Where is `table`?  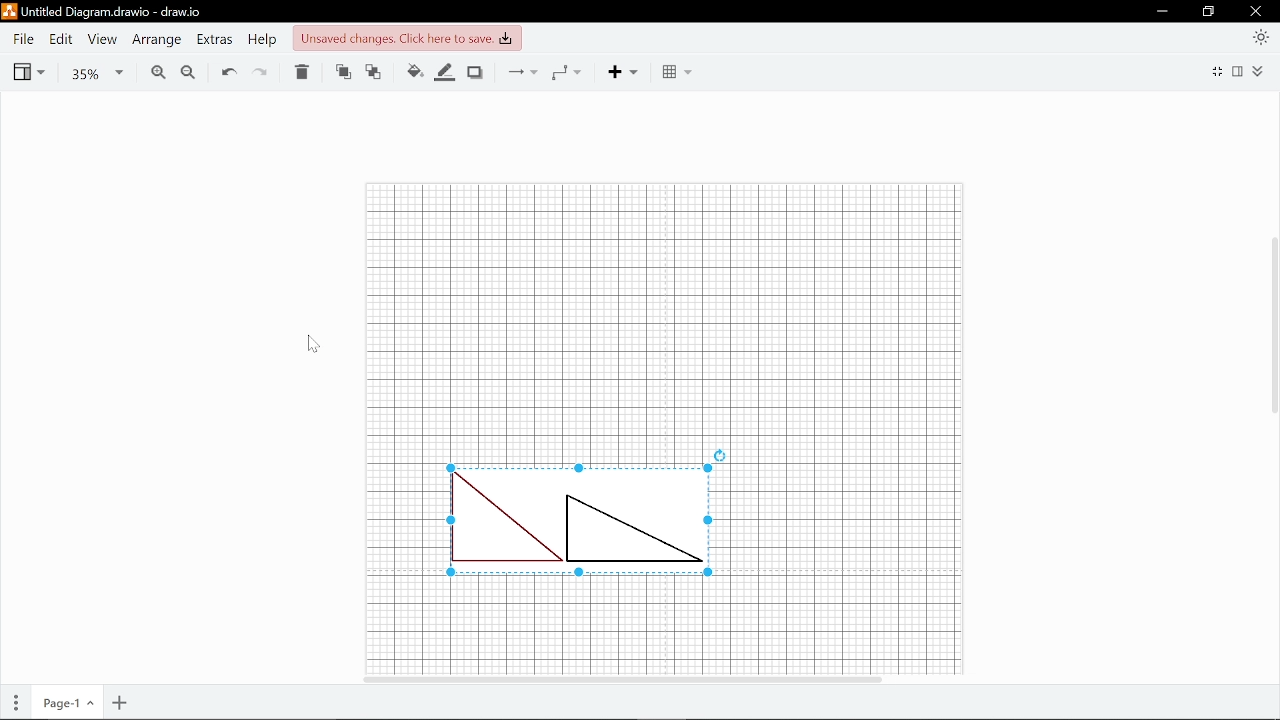
table is located at coordinates (678, 72).